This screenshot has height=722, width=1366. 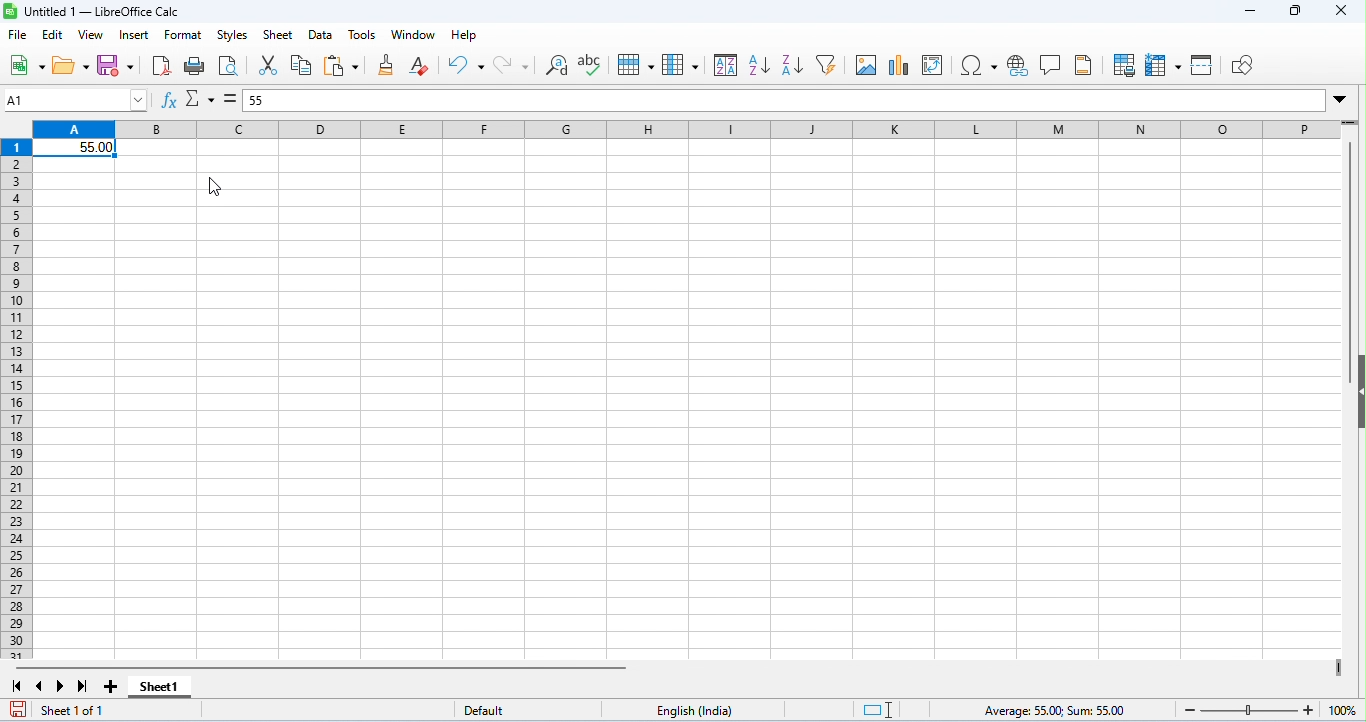 I want to click on copy, so click(x=303, y=65).